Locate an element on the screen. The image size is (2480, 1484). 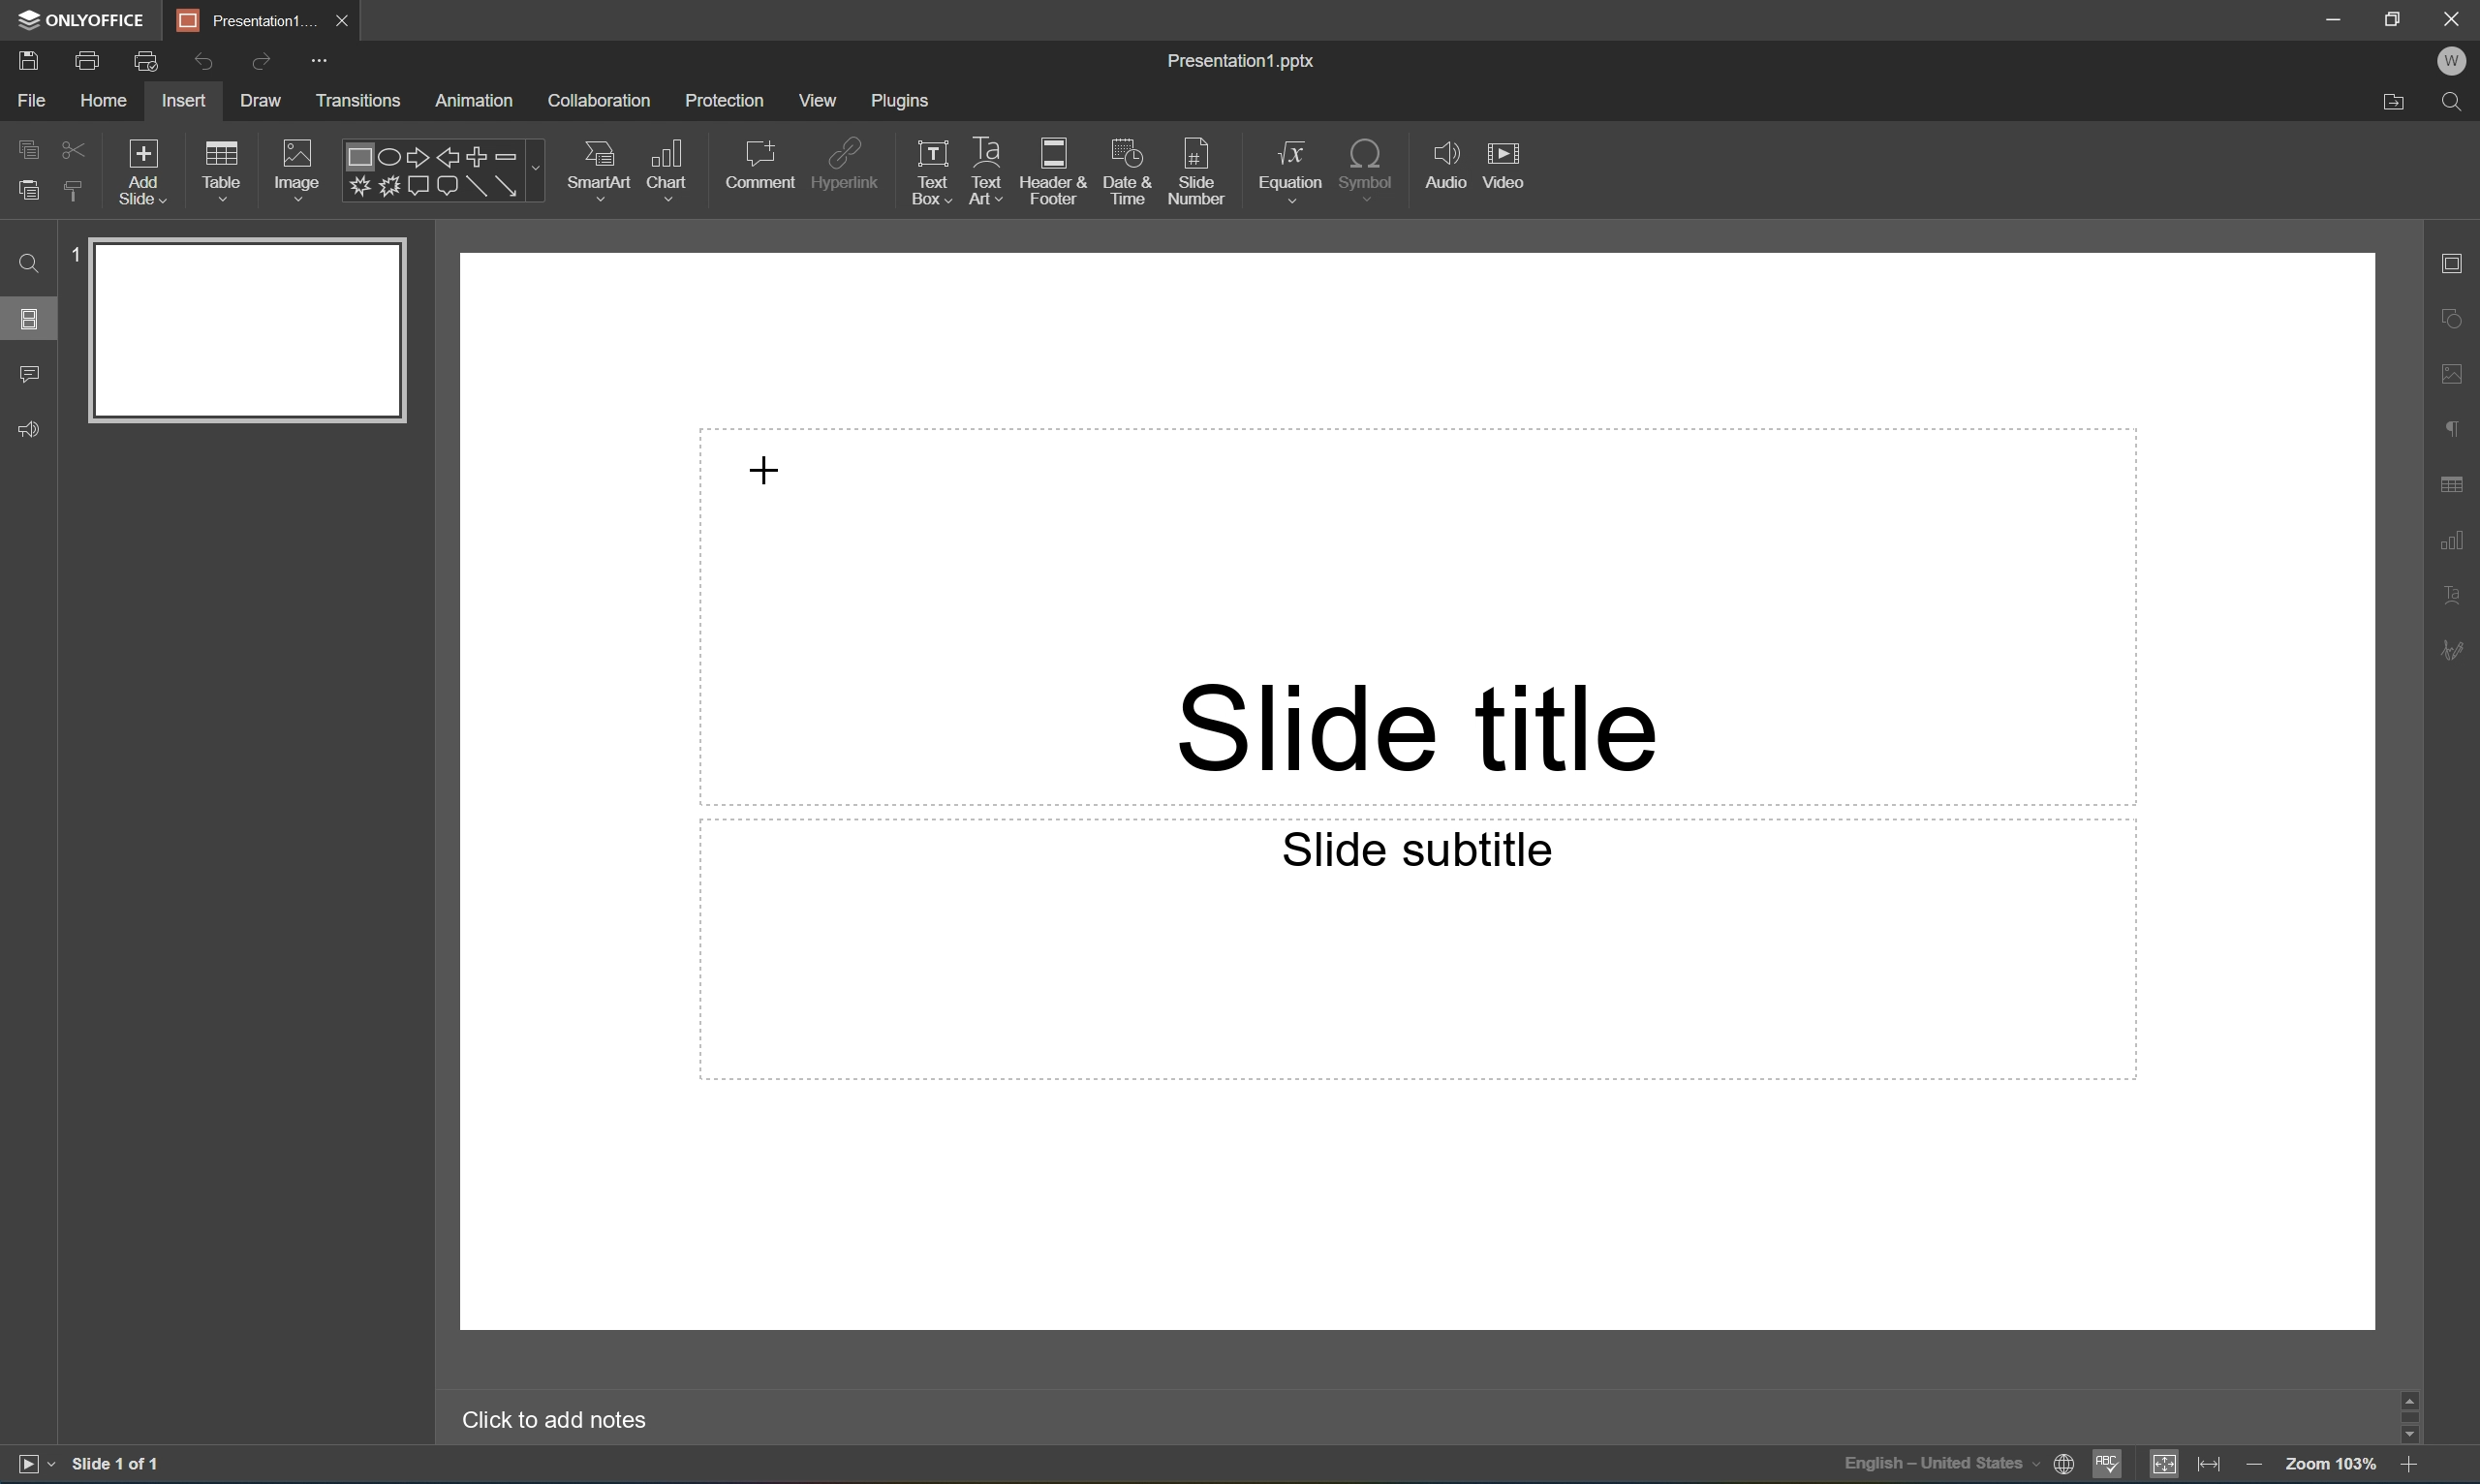
Chart settings is located at coordinates (2457, 541).